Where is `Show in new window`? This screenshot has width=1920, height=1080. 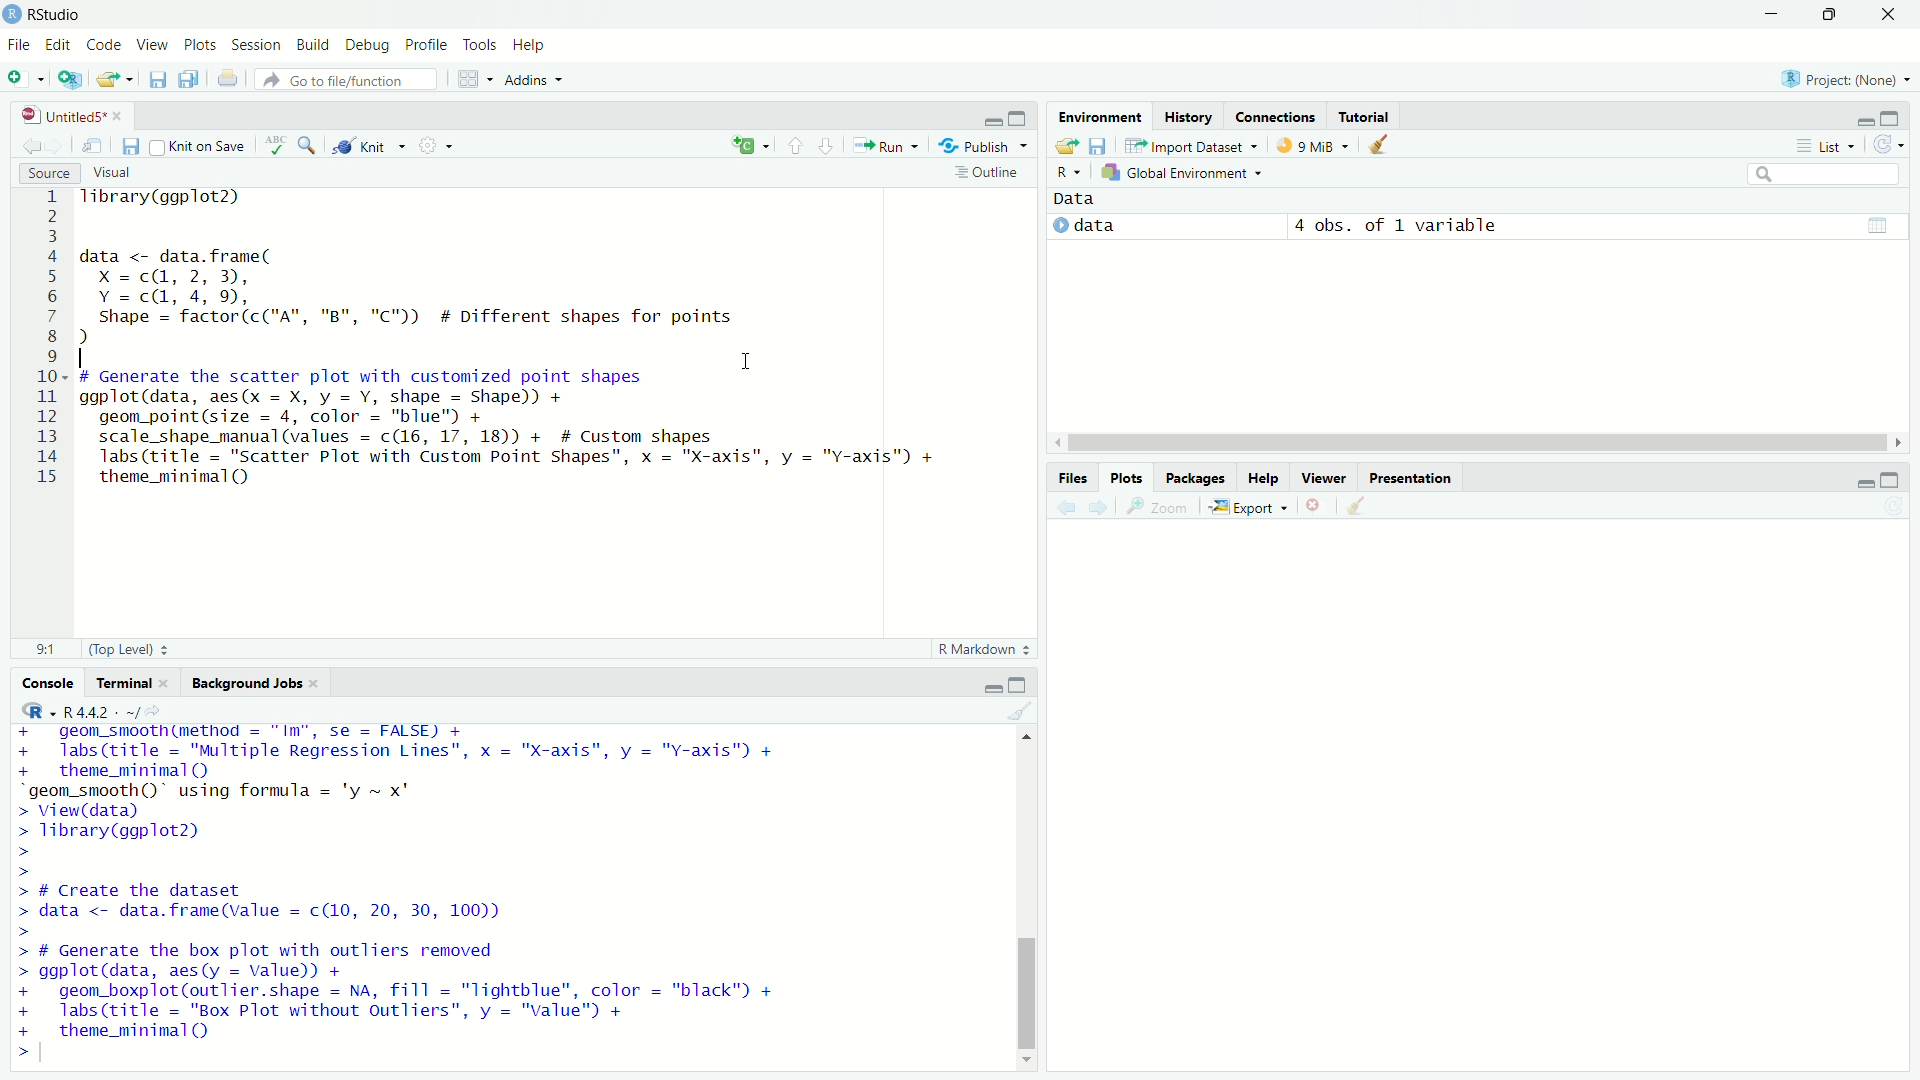
Show in new window is located at coordinates (94, 145).